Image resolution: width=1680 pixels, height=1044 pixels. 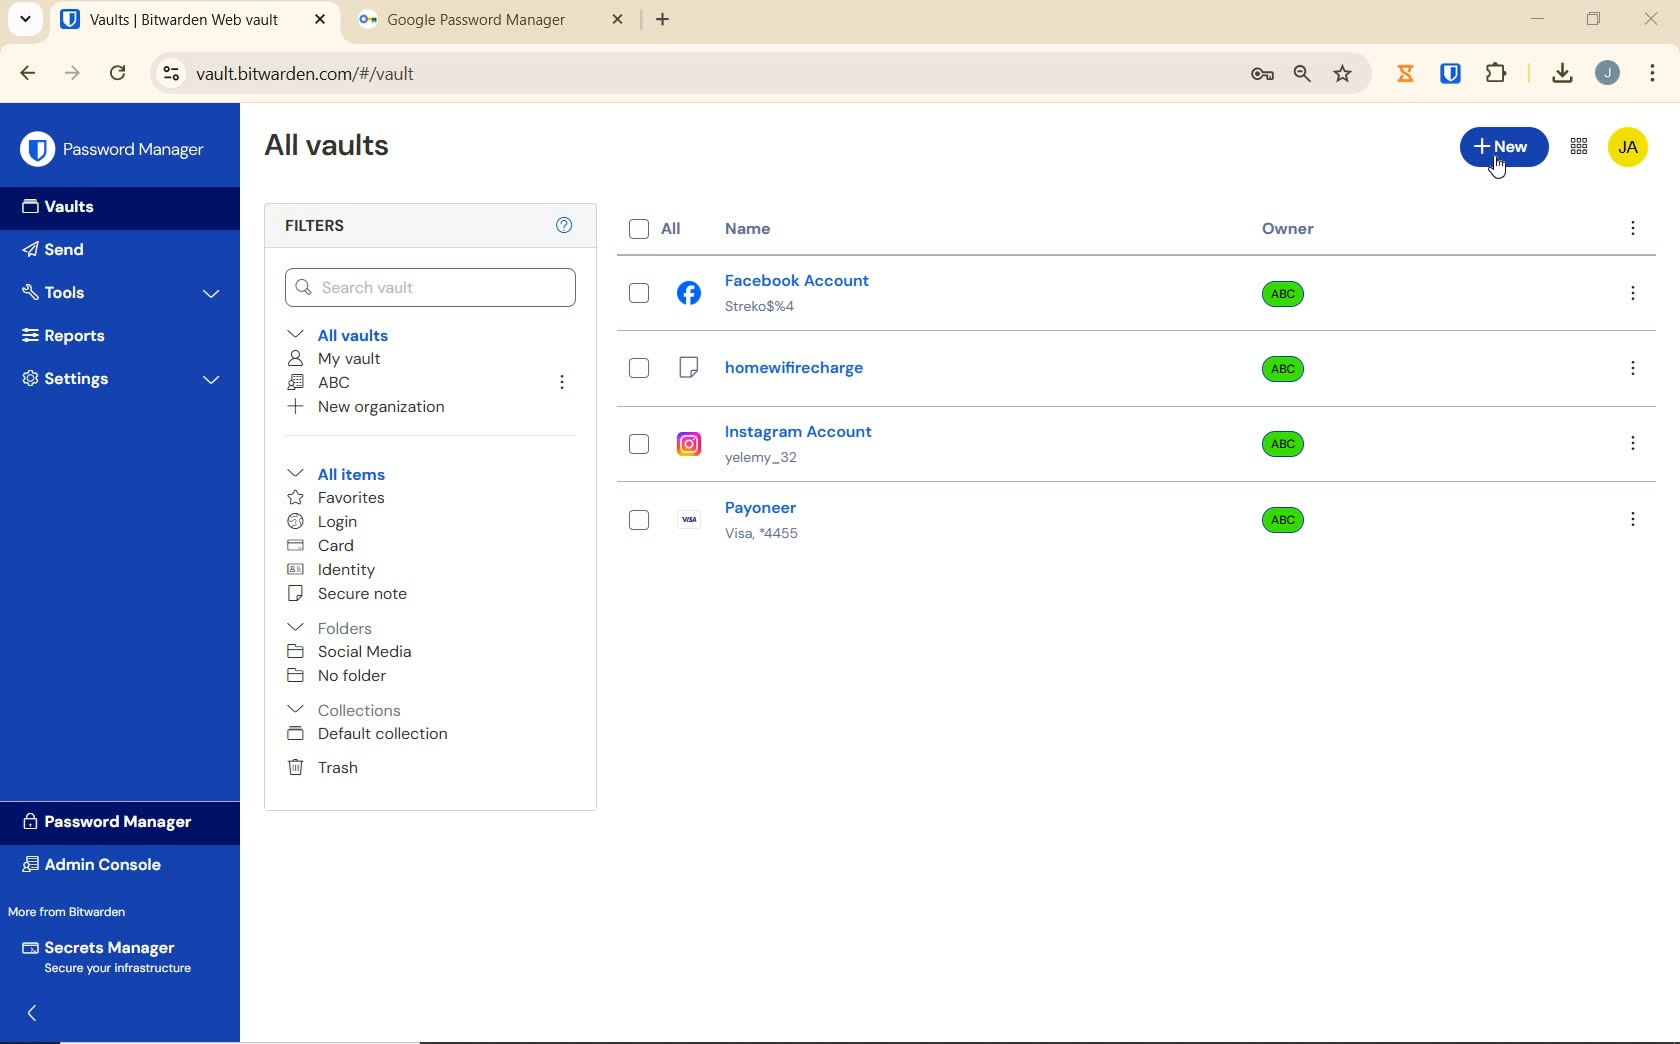 I want to click on Send, so click(x=54, y=253).